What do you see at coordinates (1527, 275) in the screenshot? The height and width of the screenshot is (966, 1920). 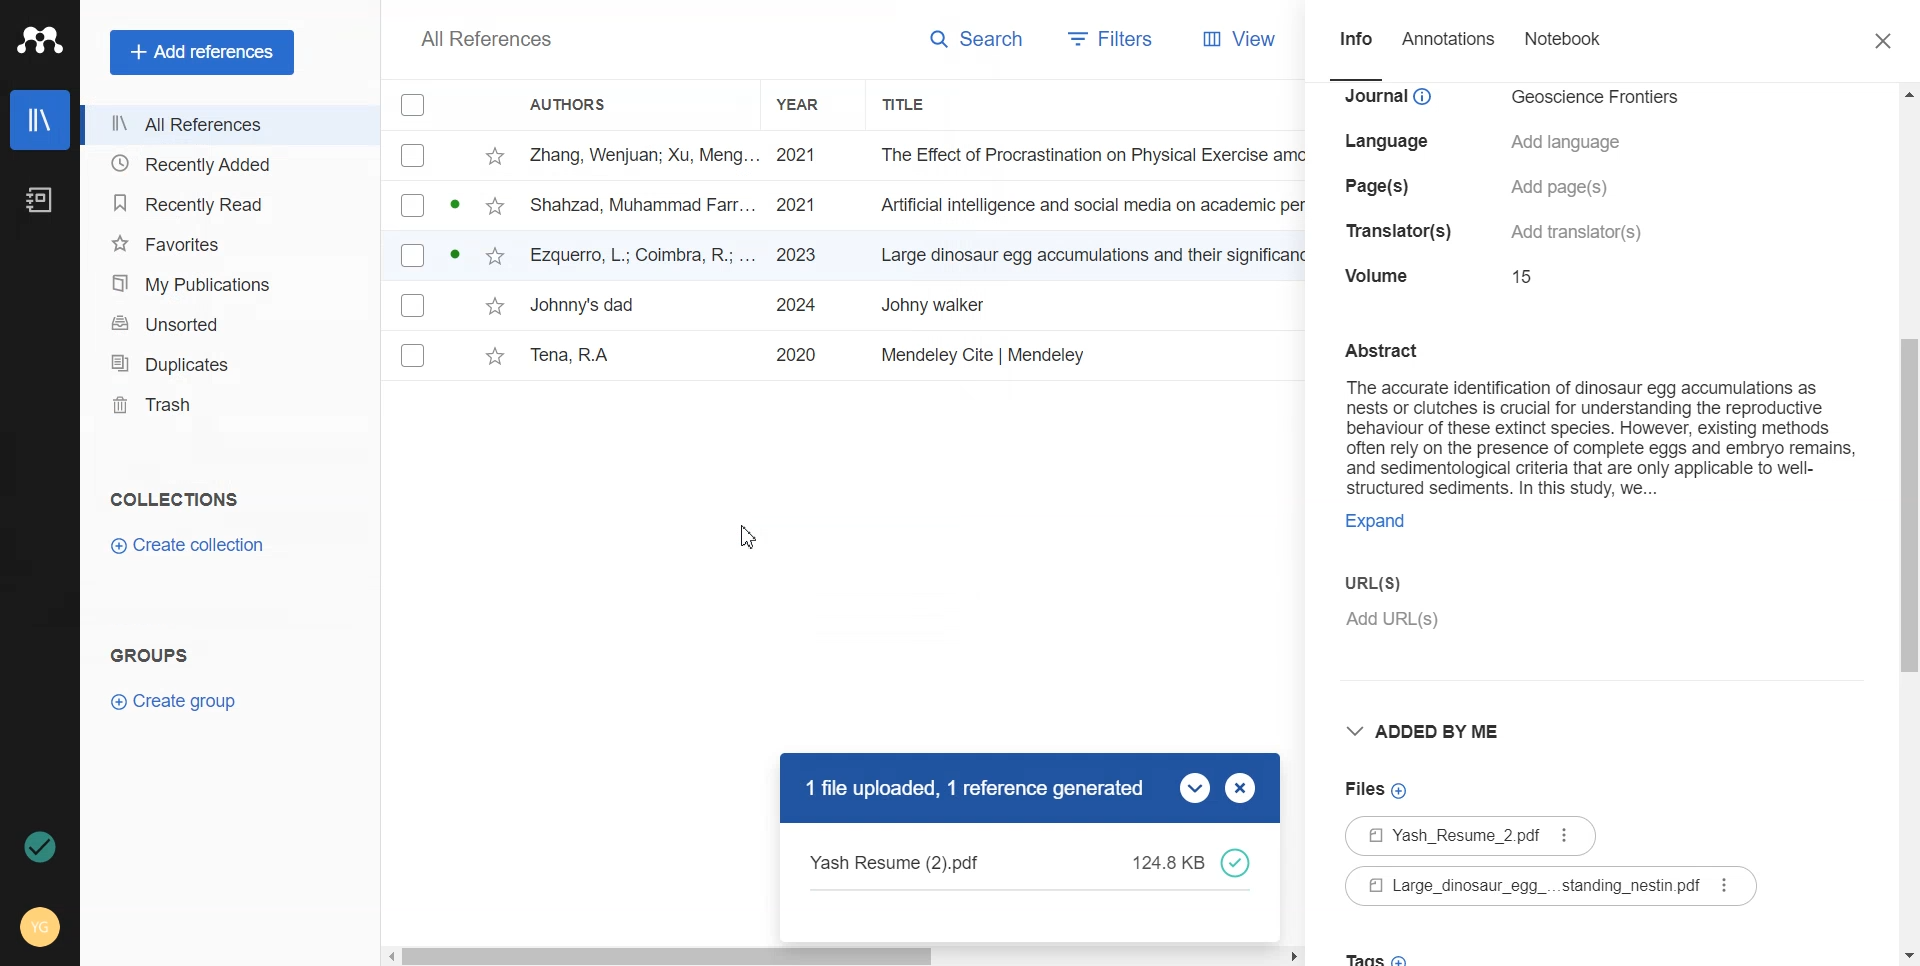 I see `details` at bounding box center [1527, 275].